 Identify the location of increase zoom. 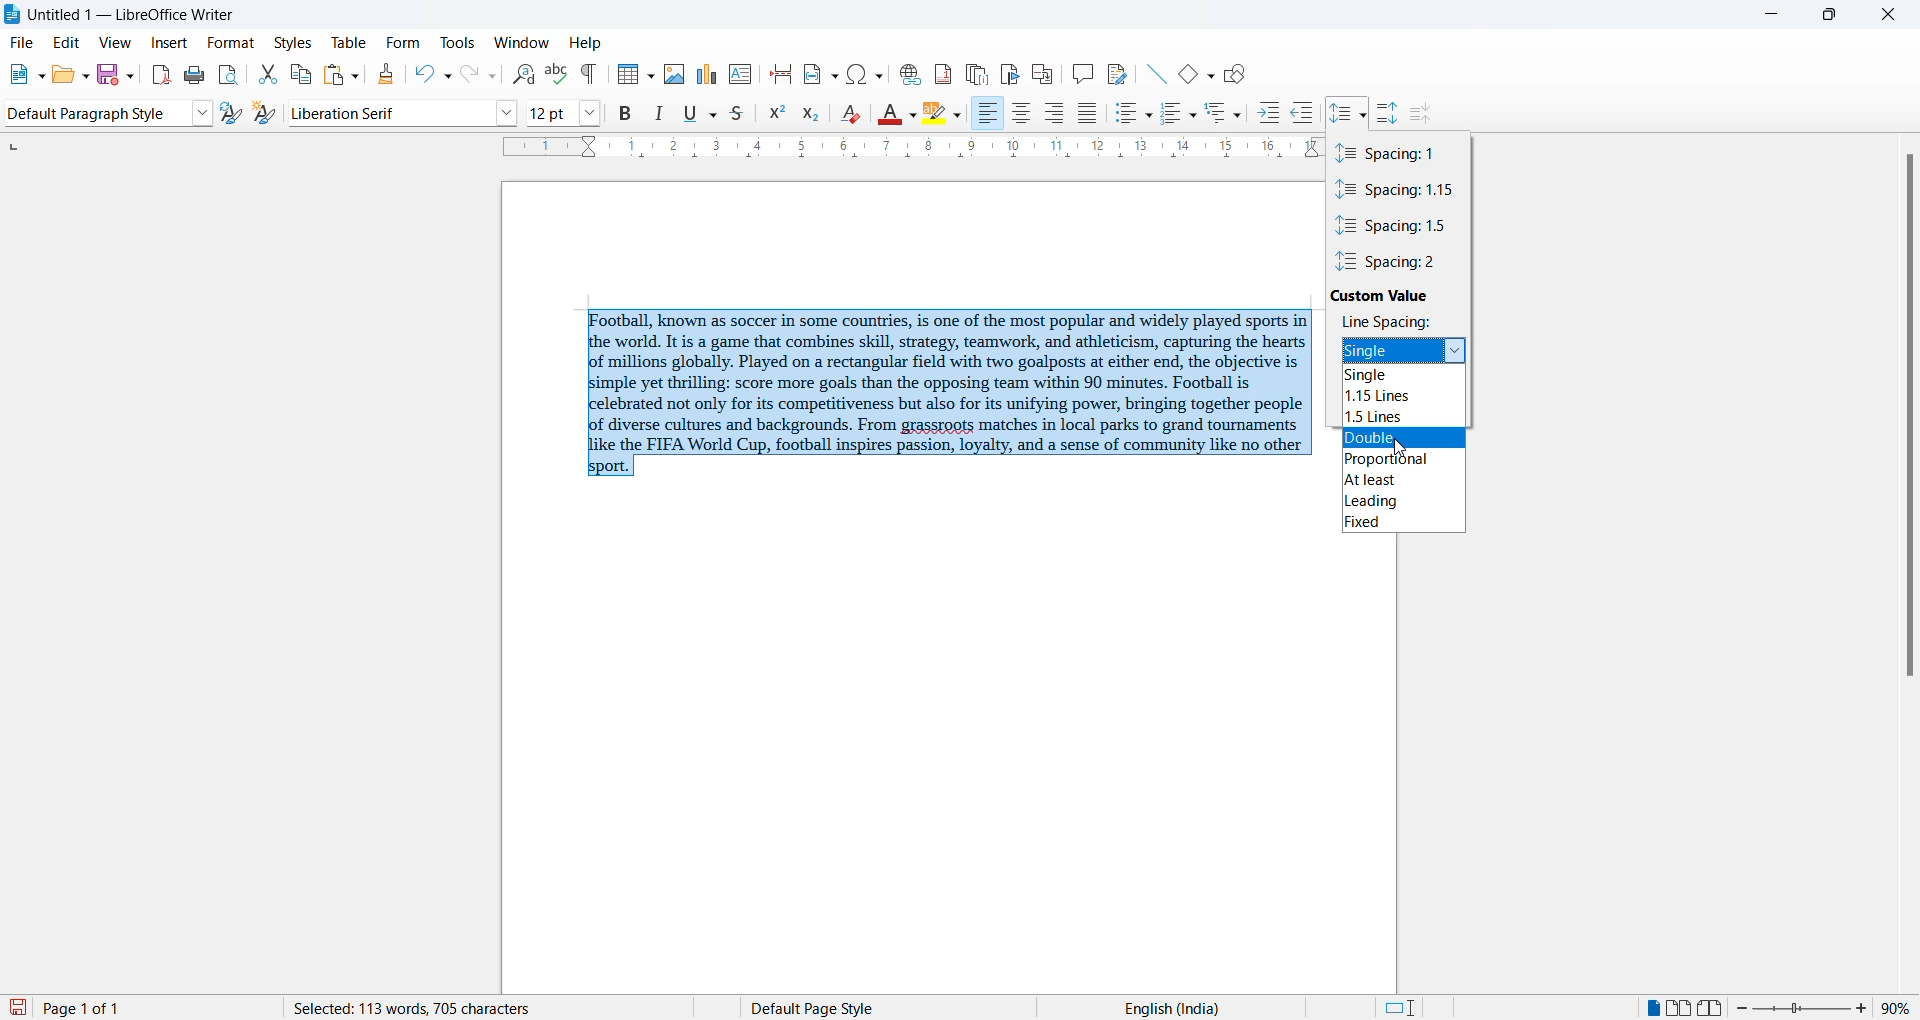
(1867, 1008).